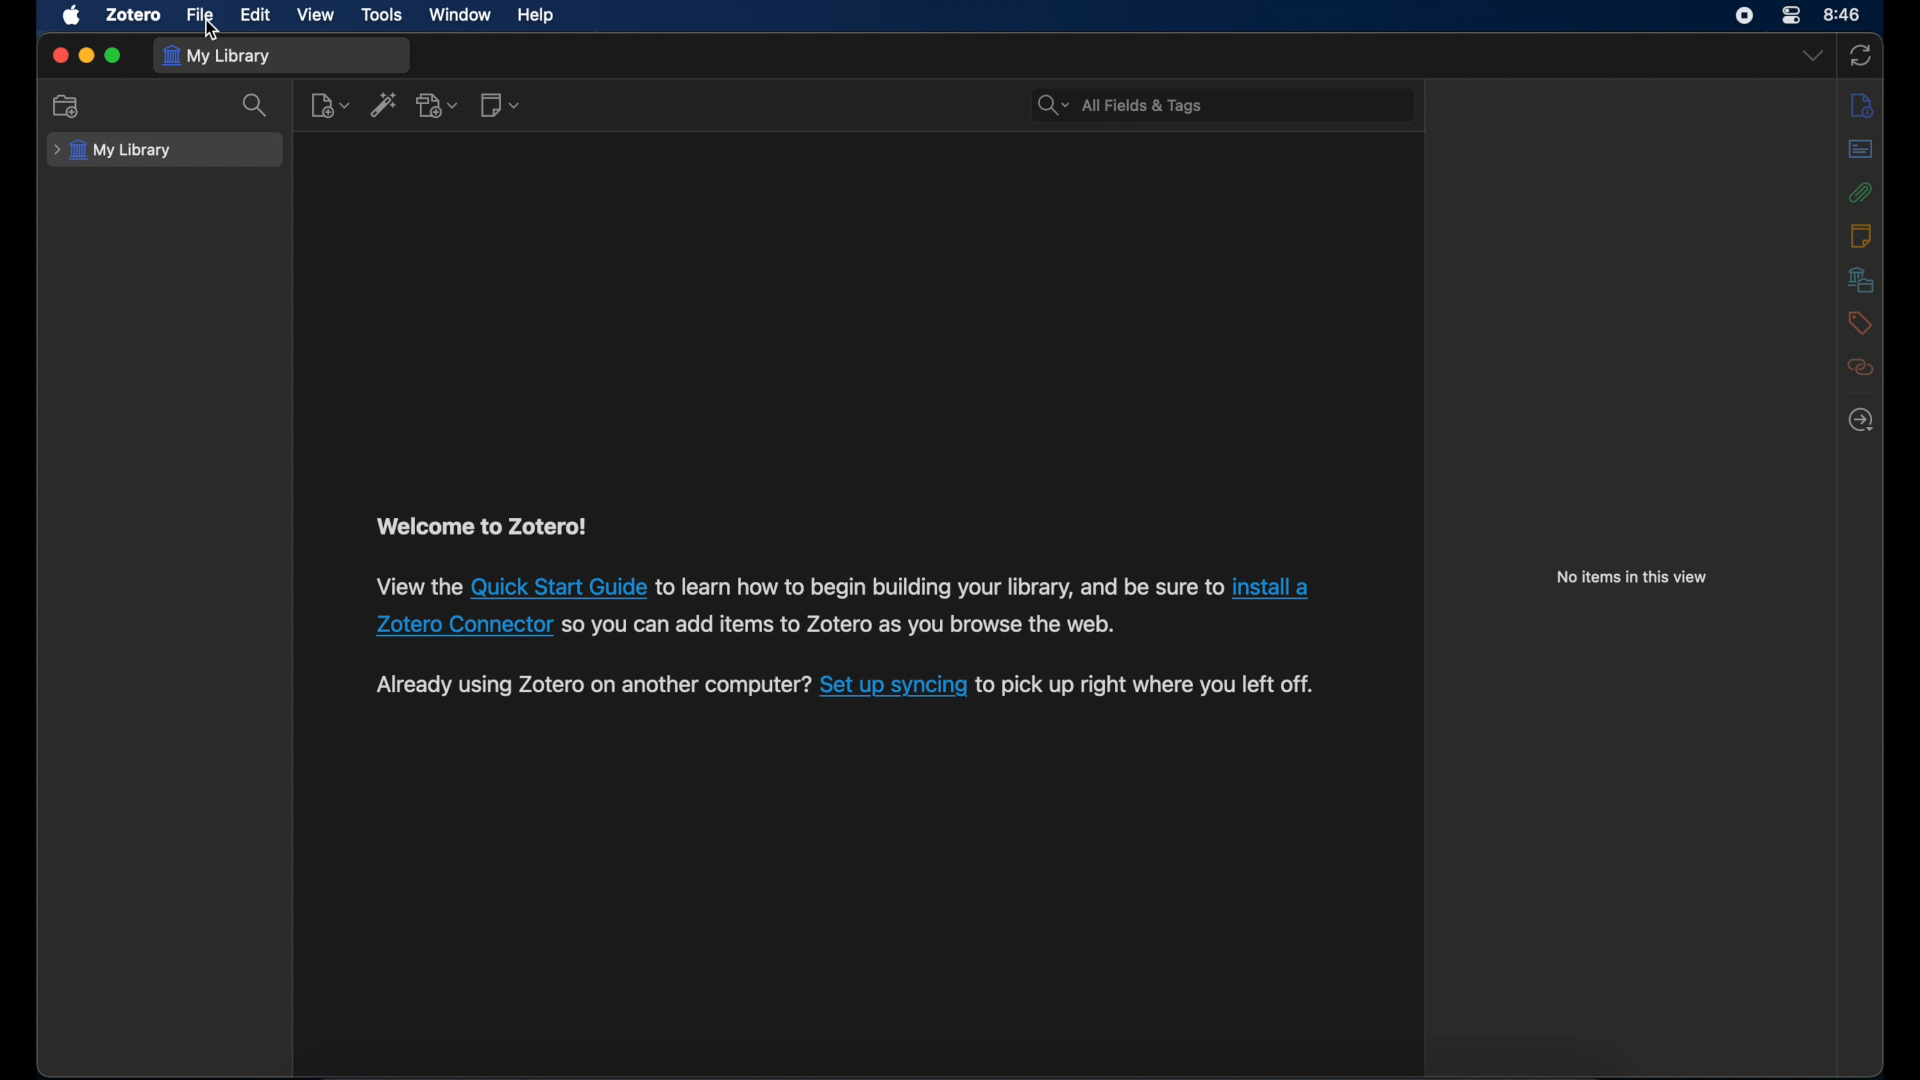  What do you see at coordinates (383, 15) in the screenshot?
I see `tools` at bounding box center [383, 15].